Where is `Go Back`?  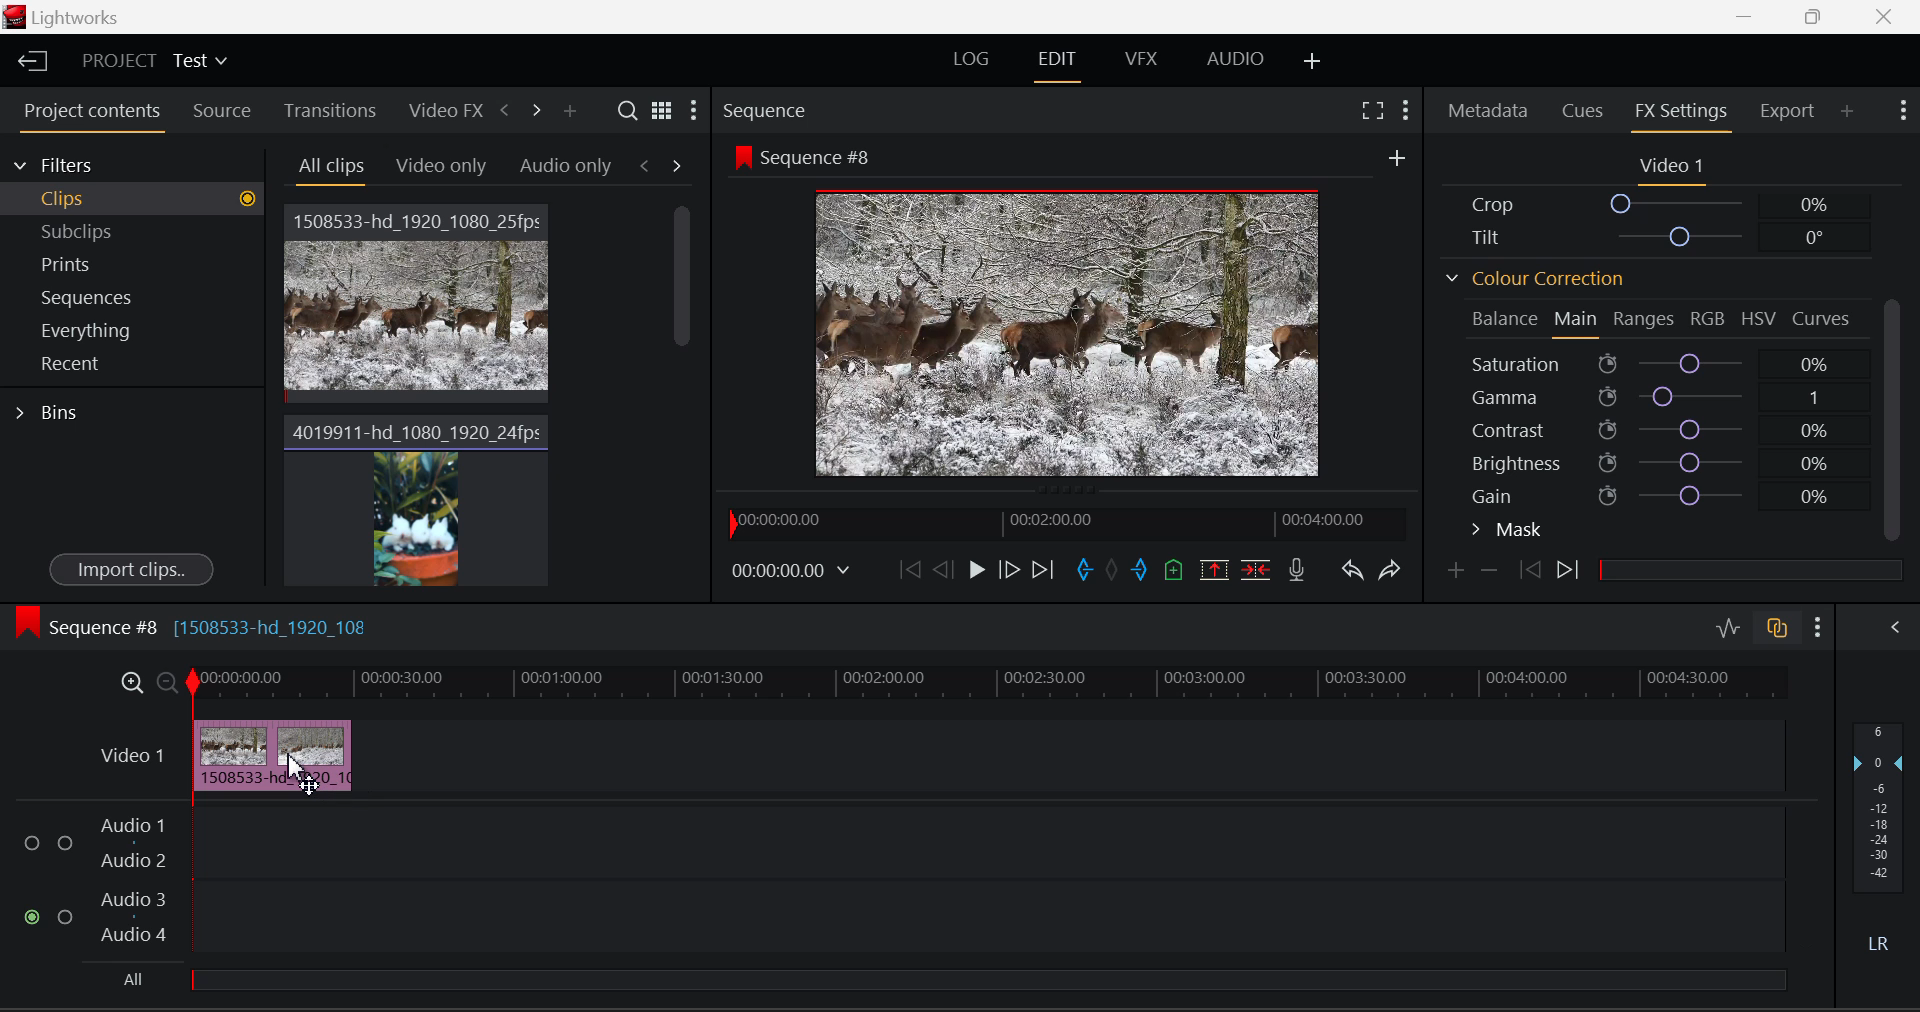 Go Back is located at coordinates (943, 570).